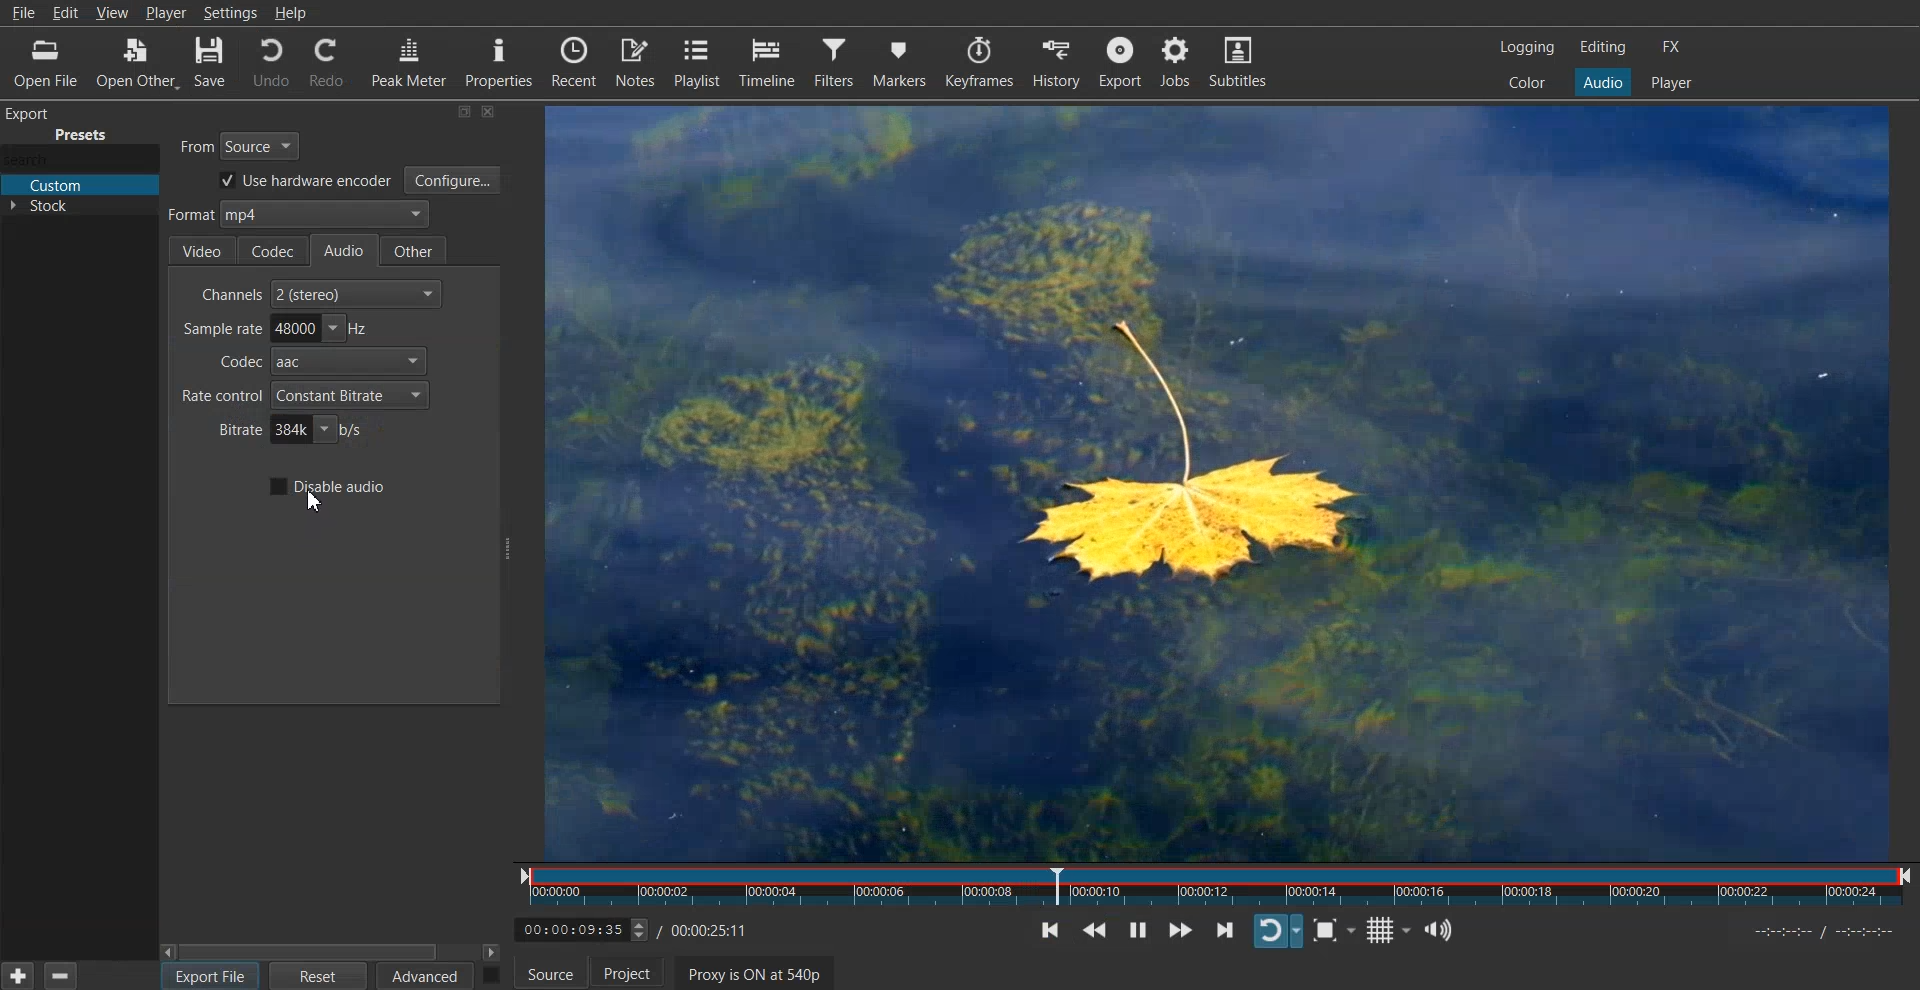 The image size is (1920, 990). What do you see at coordinates (201, 251) in the screenshot?
I see `Video` at bounding box center [201, 251].